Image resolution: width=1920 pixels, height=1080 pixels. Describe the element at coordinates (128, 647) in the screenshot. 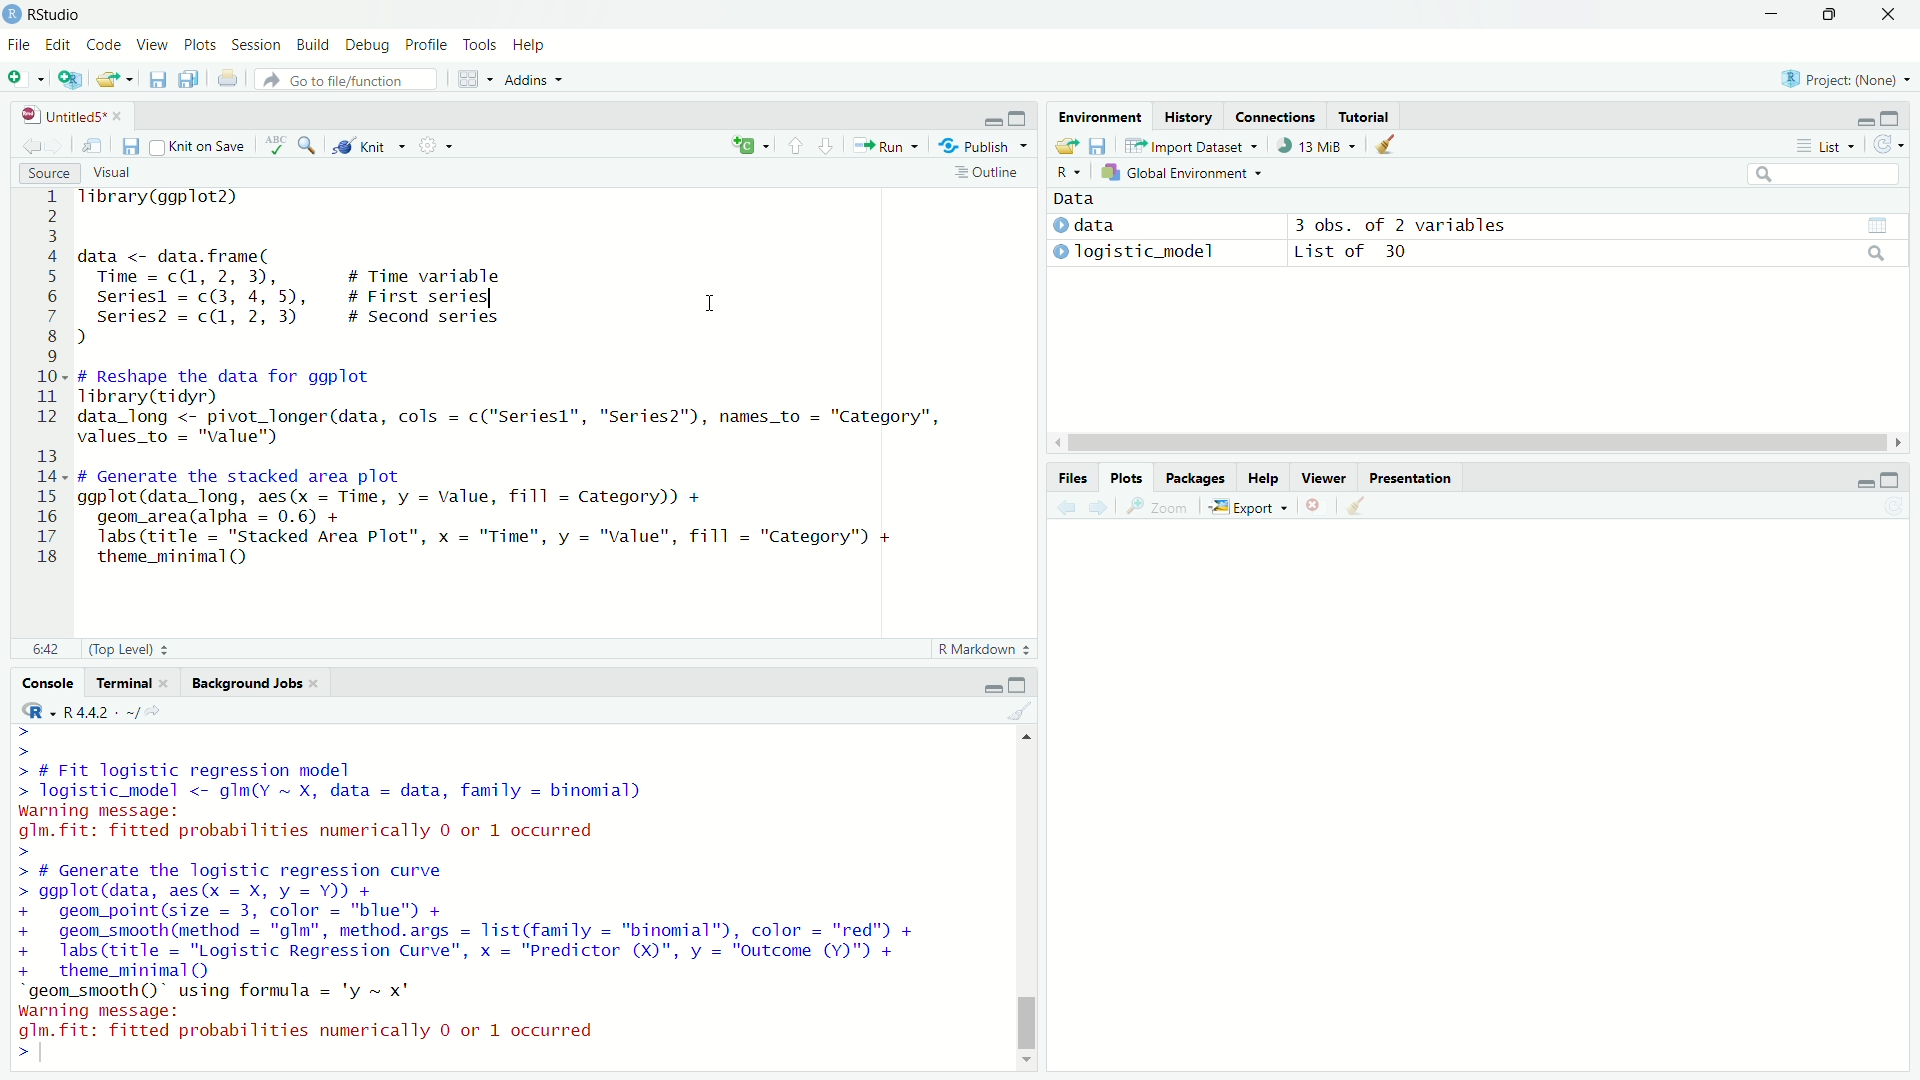

I see `(Top Level) ` at that location.